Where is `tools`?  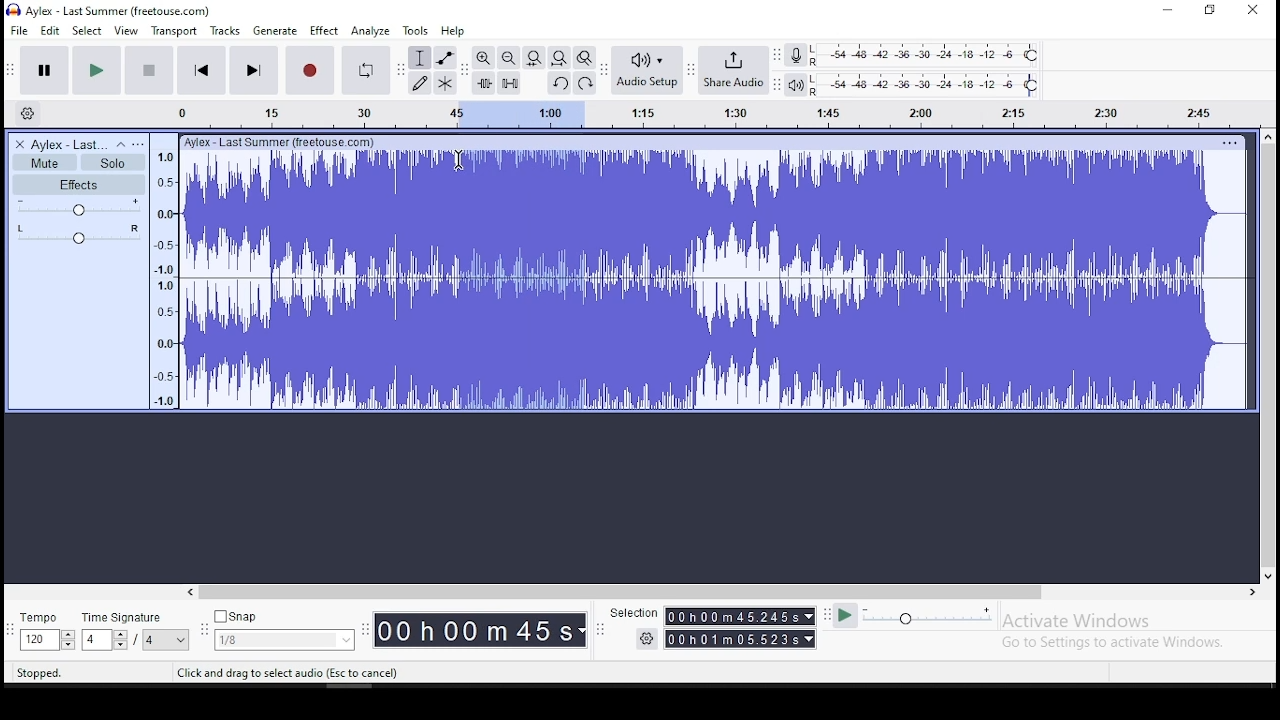
tools is located at coordinates (416, 30).